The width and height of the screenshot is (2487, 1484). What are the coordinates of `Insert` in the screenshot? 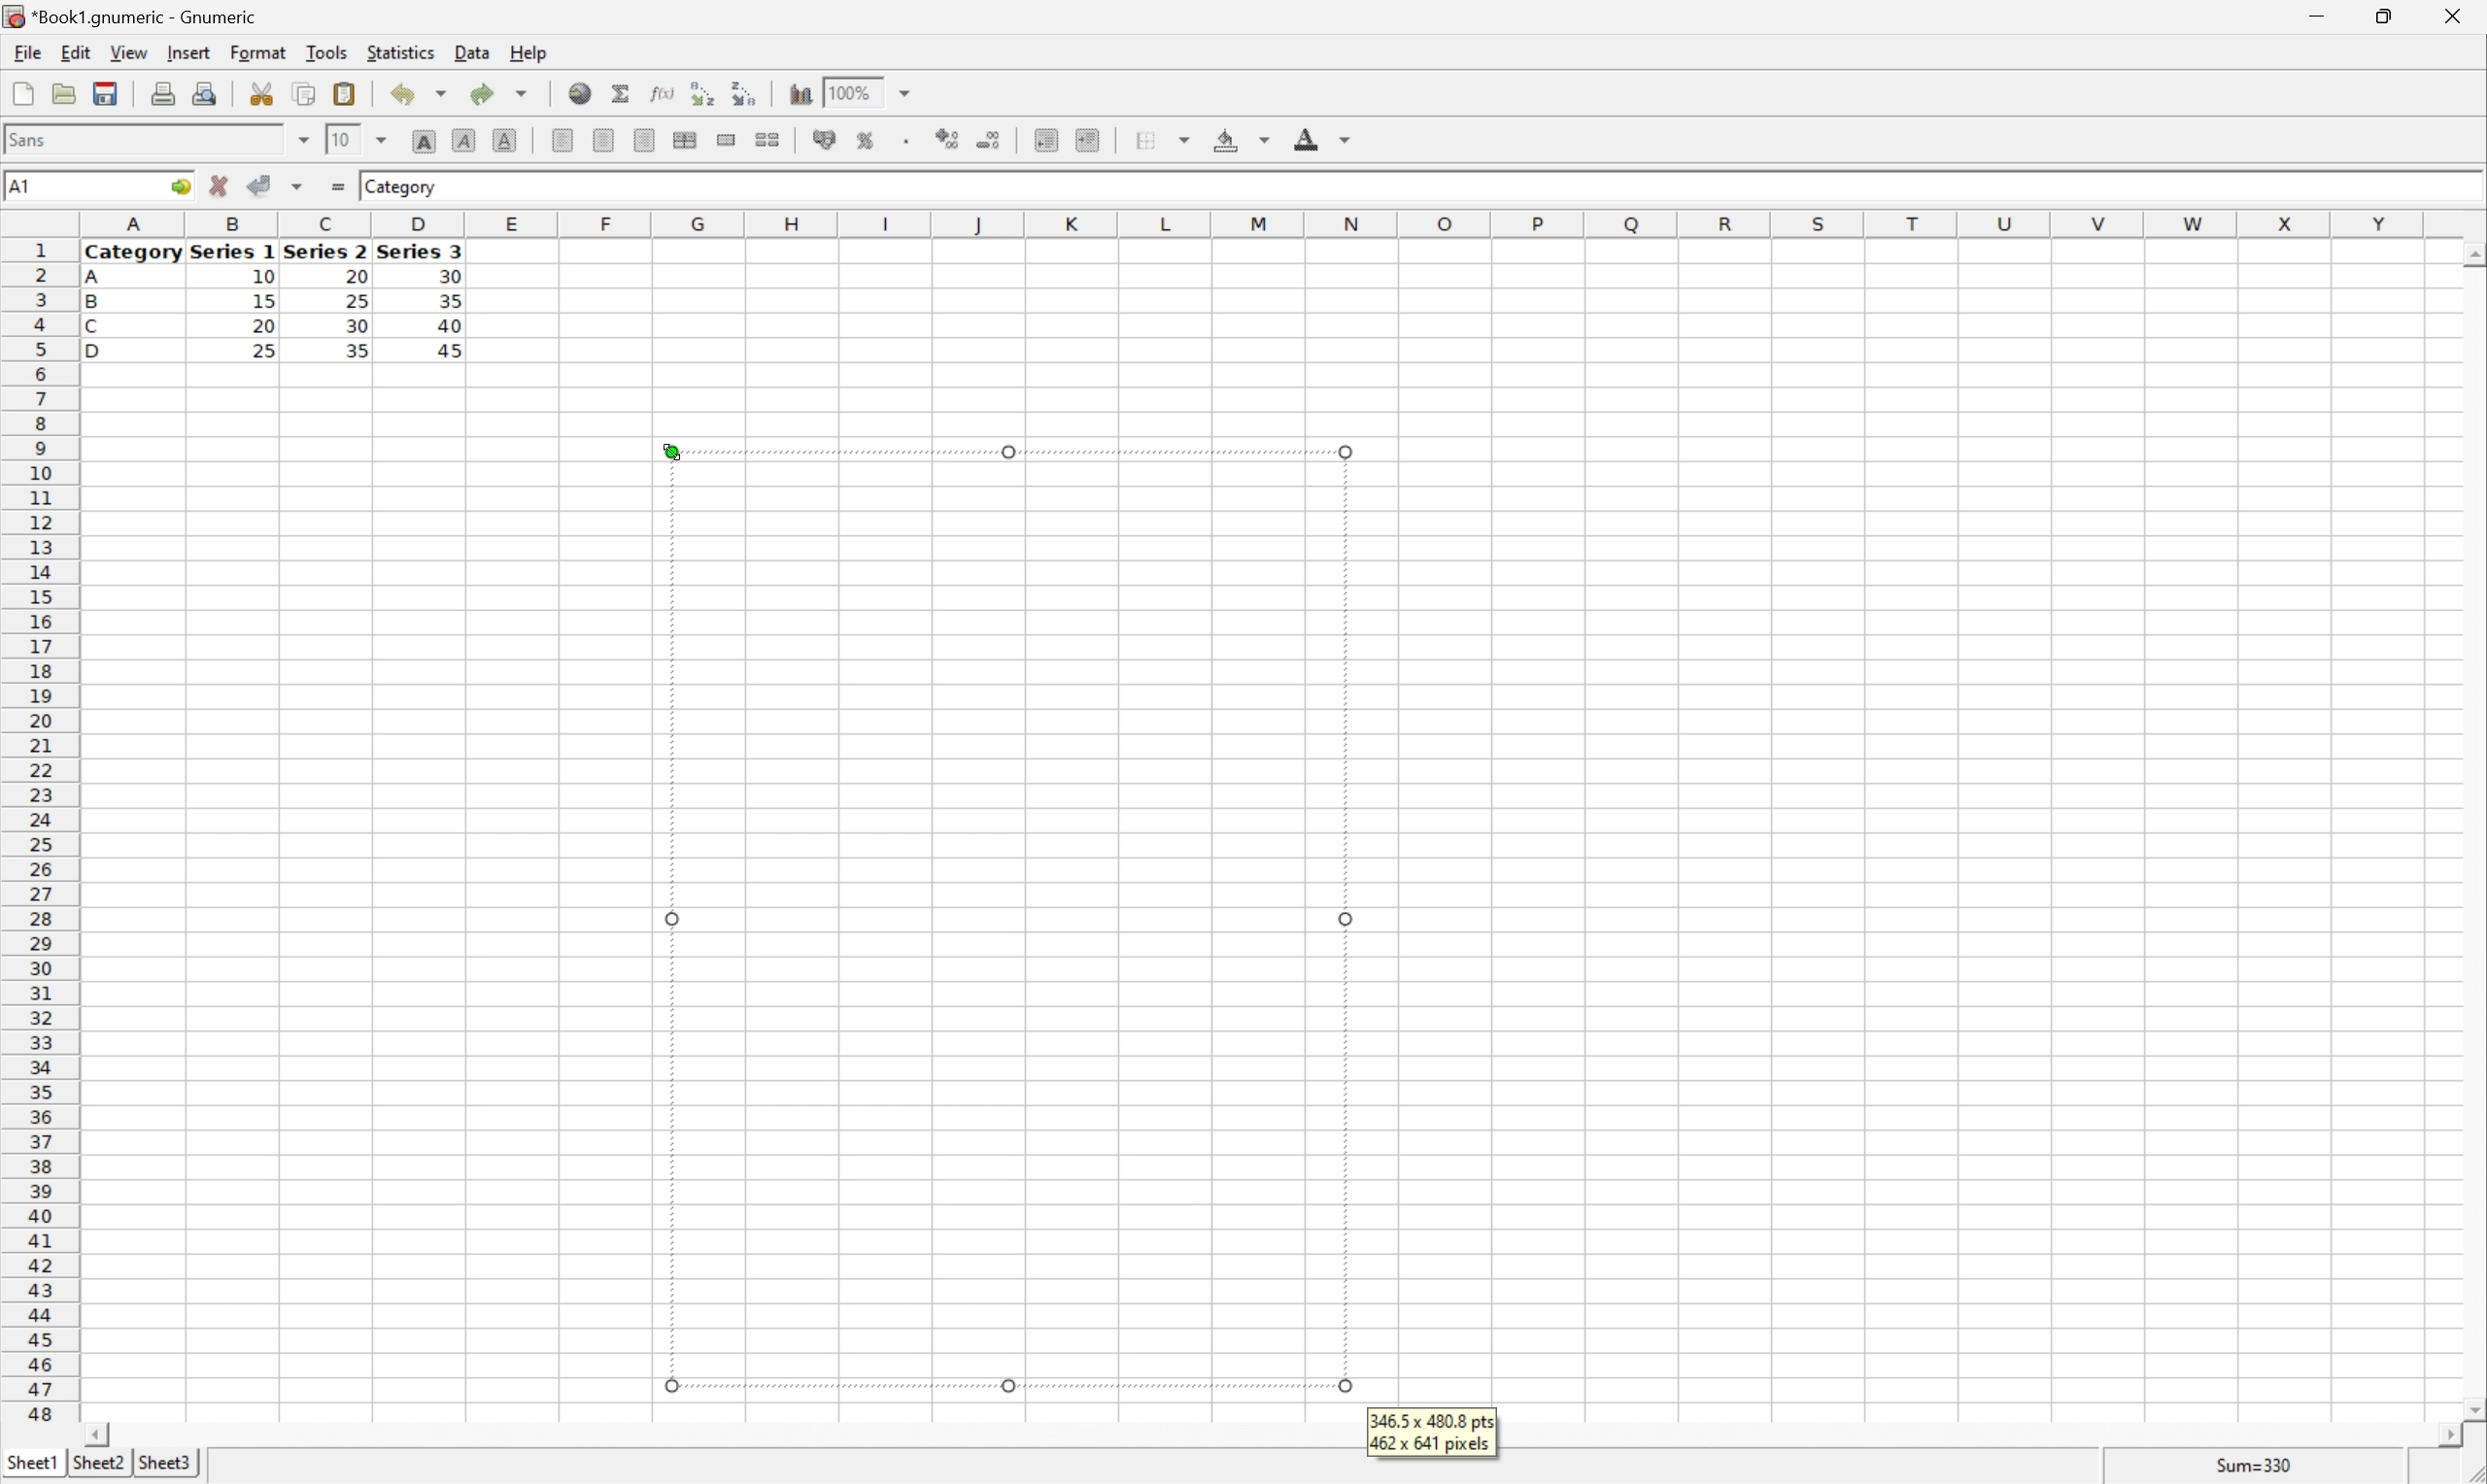 It's located at (190, 53).